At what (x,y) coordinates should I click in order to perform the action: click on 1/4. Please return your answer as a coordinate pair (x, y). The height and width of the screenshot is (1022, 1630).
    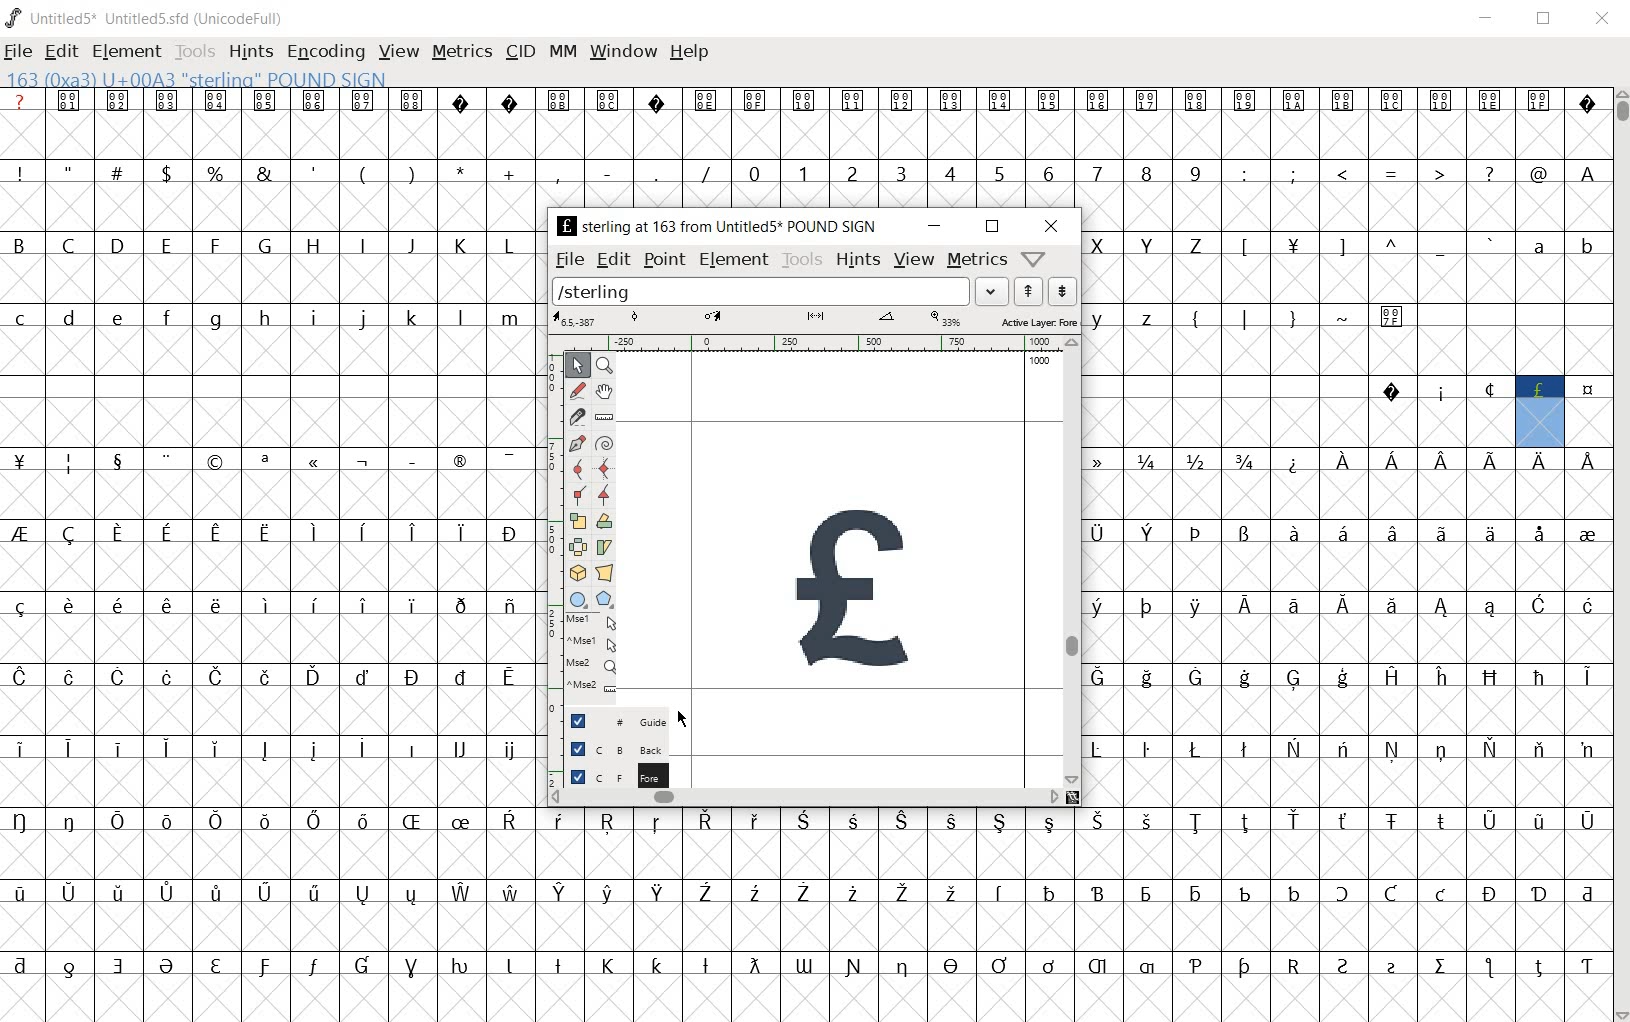
    Looking at the image, I should click on (1146, 461).